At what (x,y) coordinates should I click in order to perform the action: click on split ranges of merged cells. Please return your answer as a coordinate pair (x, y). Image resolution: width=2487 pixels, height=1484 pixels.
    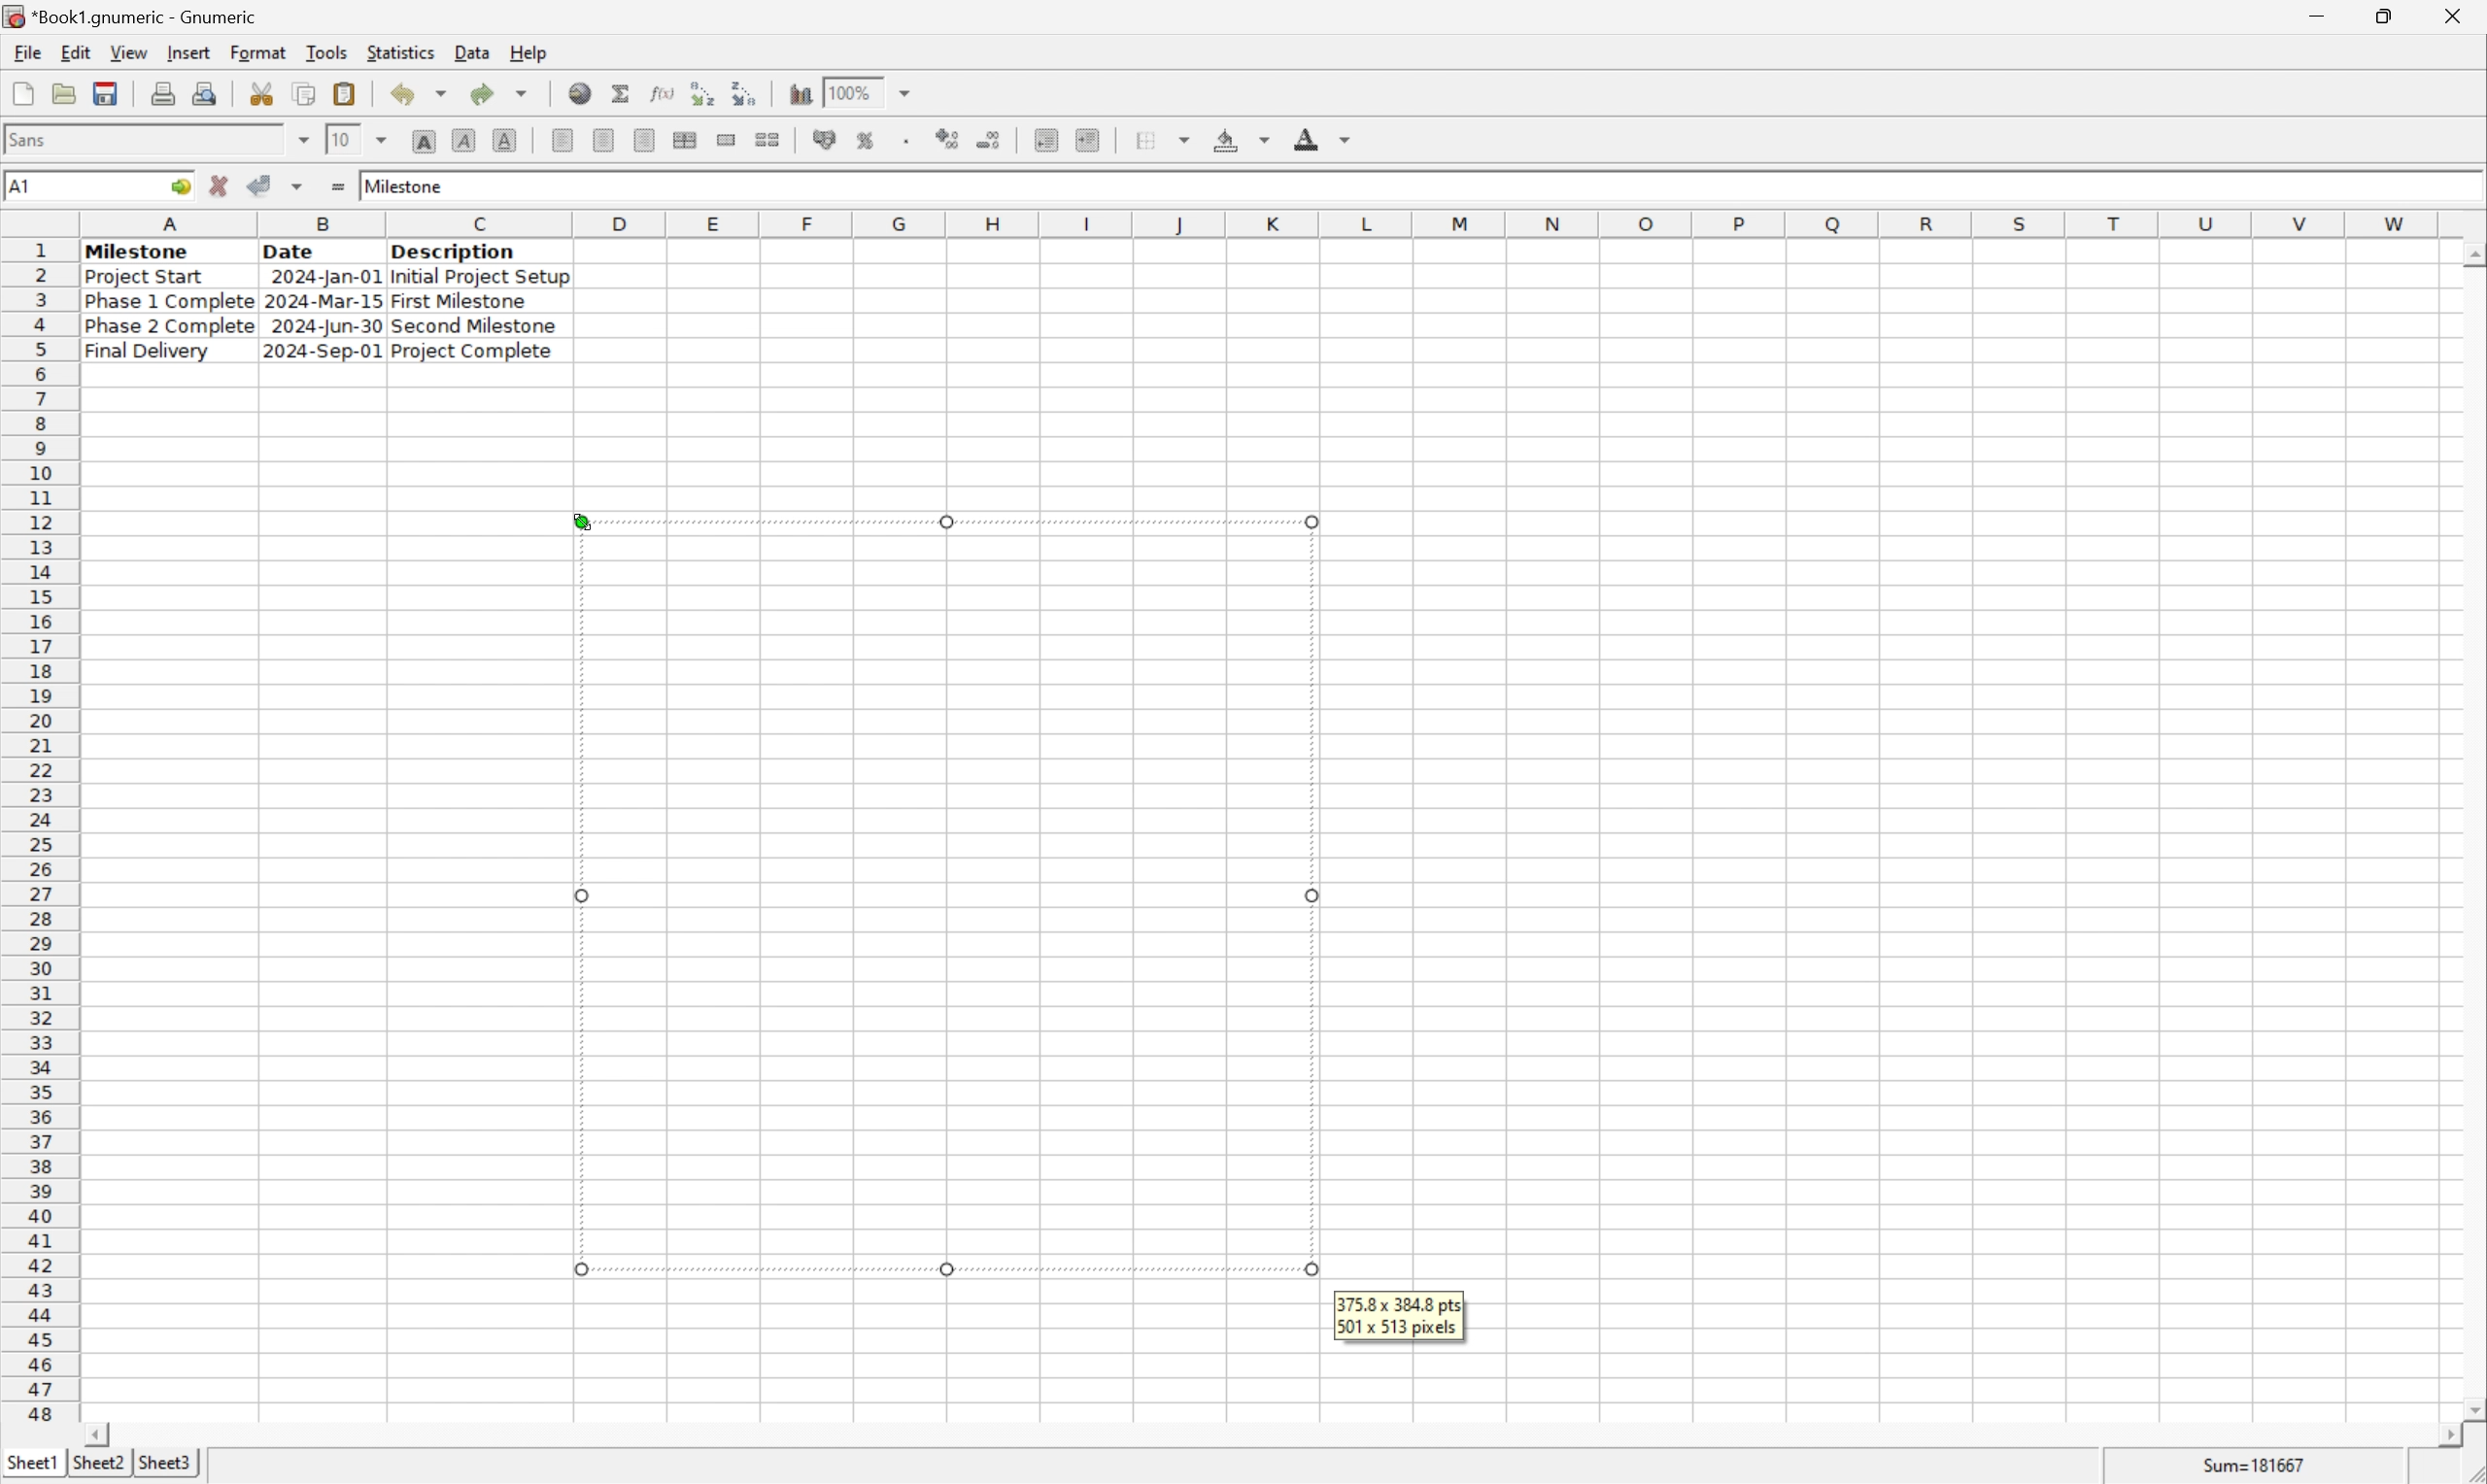
    Looking at the image, I should click on (768, 139).